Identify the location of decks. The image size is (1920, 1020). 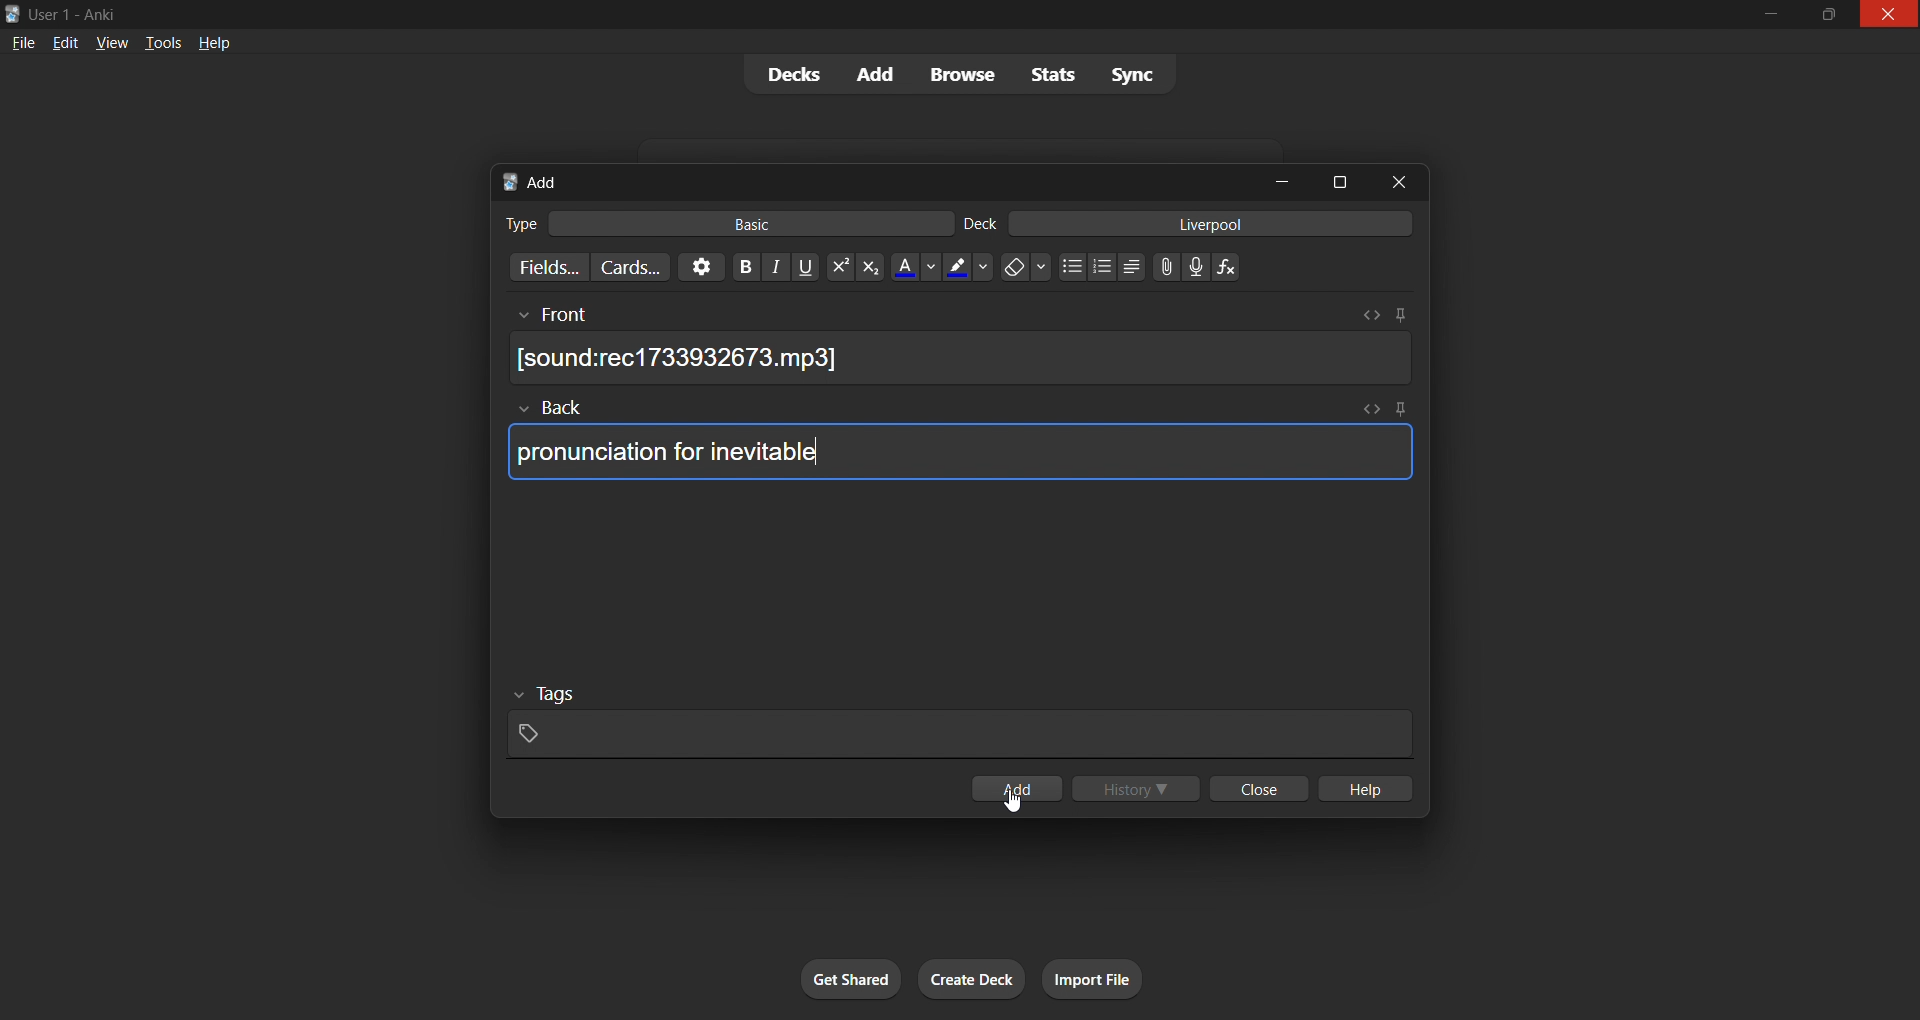
(788, 75).